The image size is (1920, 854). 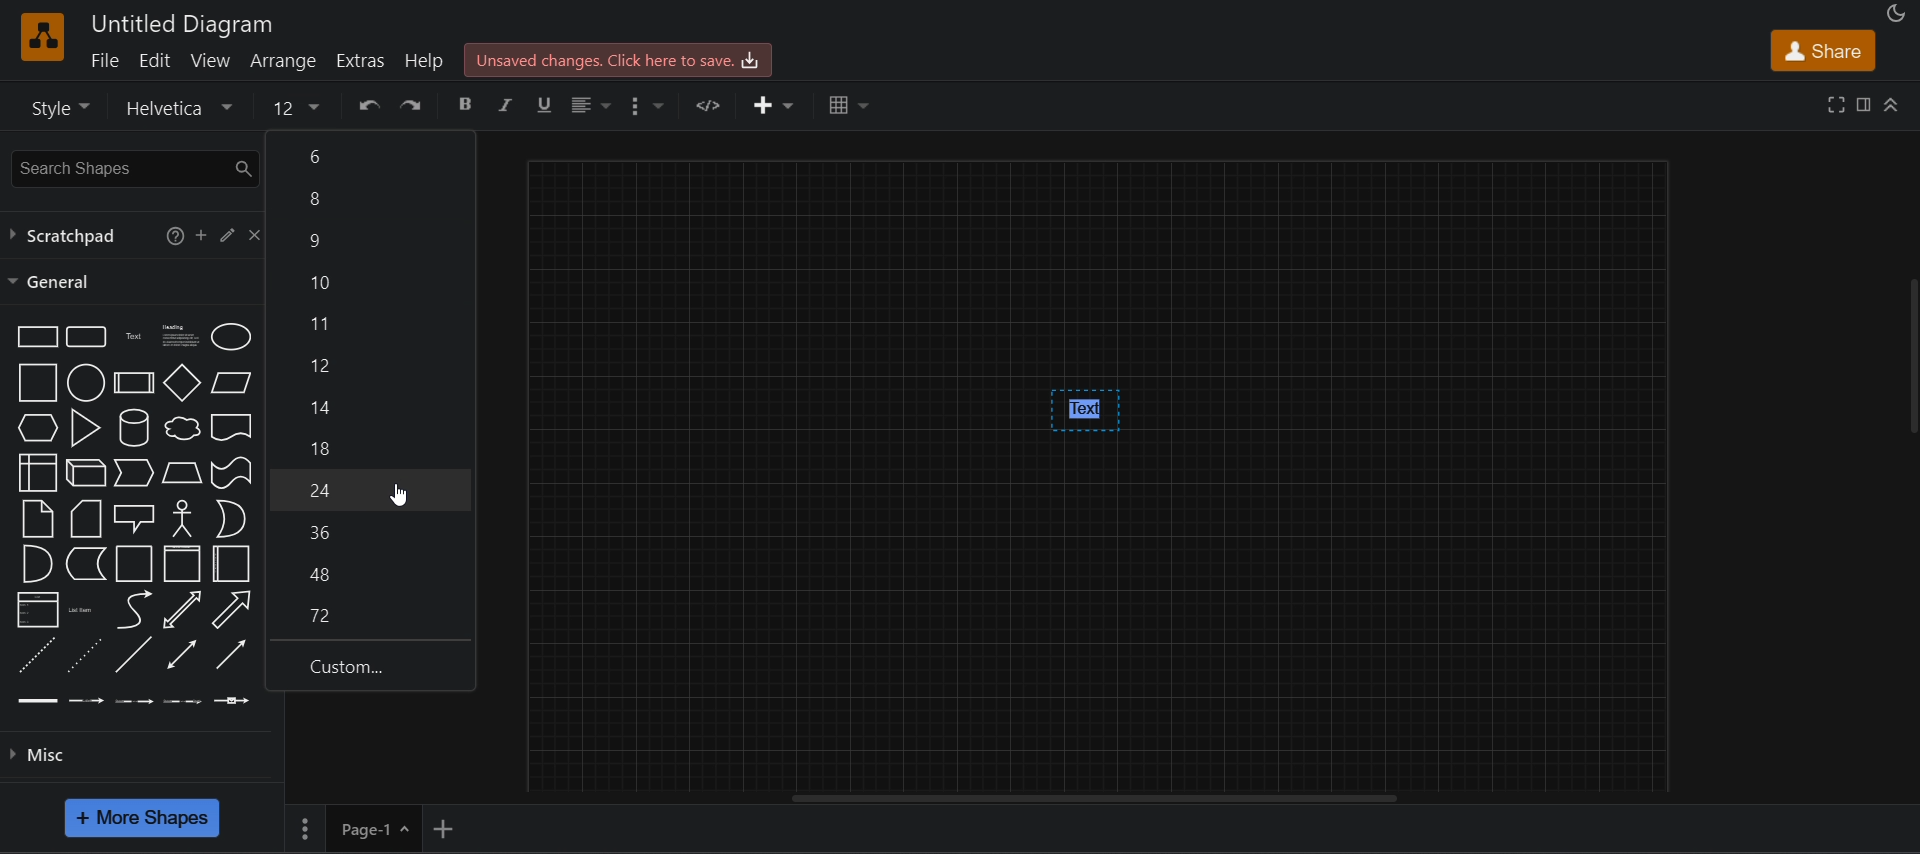 What do you see at coordinates (232, 427) in the screenshot?
I see `Document` at bounding box center [232, 427].